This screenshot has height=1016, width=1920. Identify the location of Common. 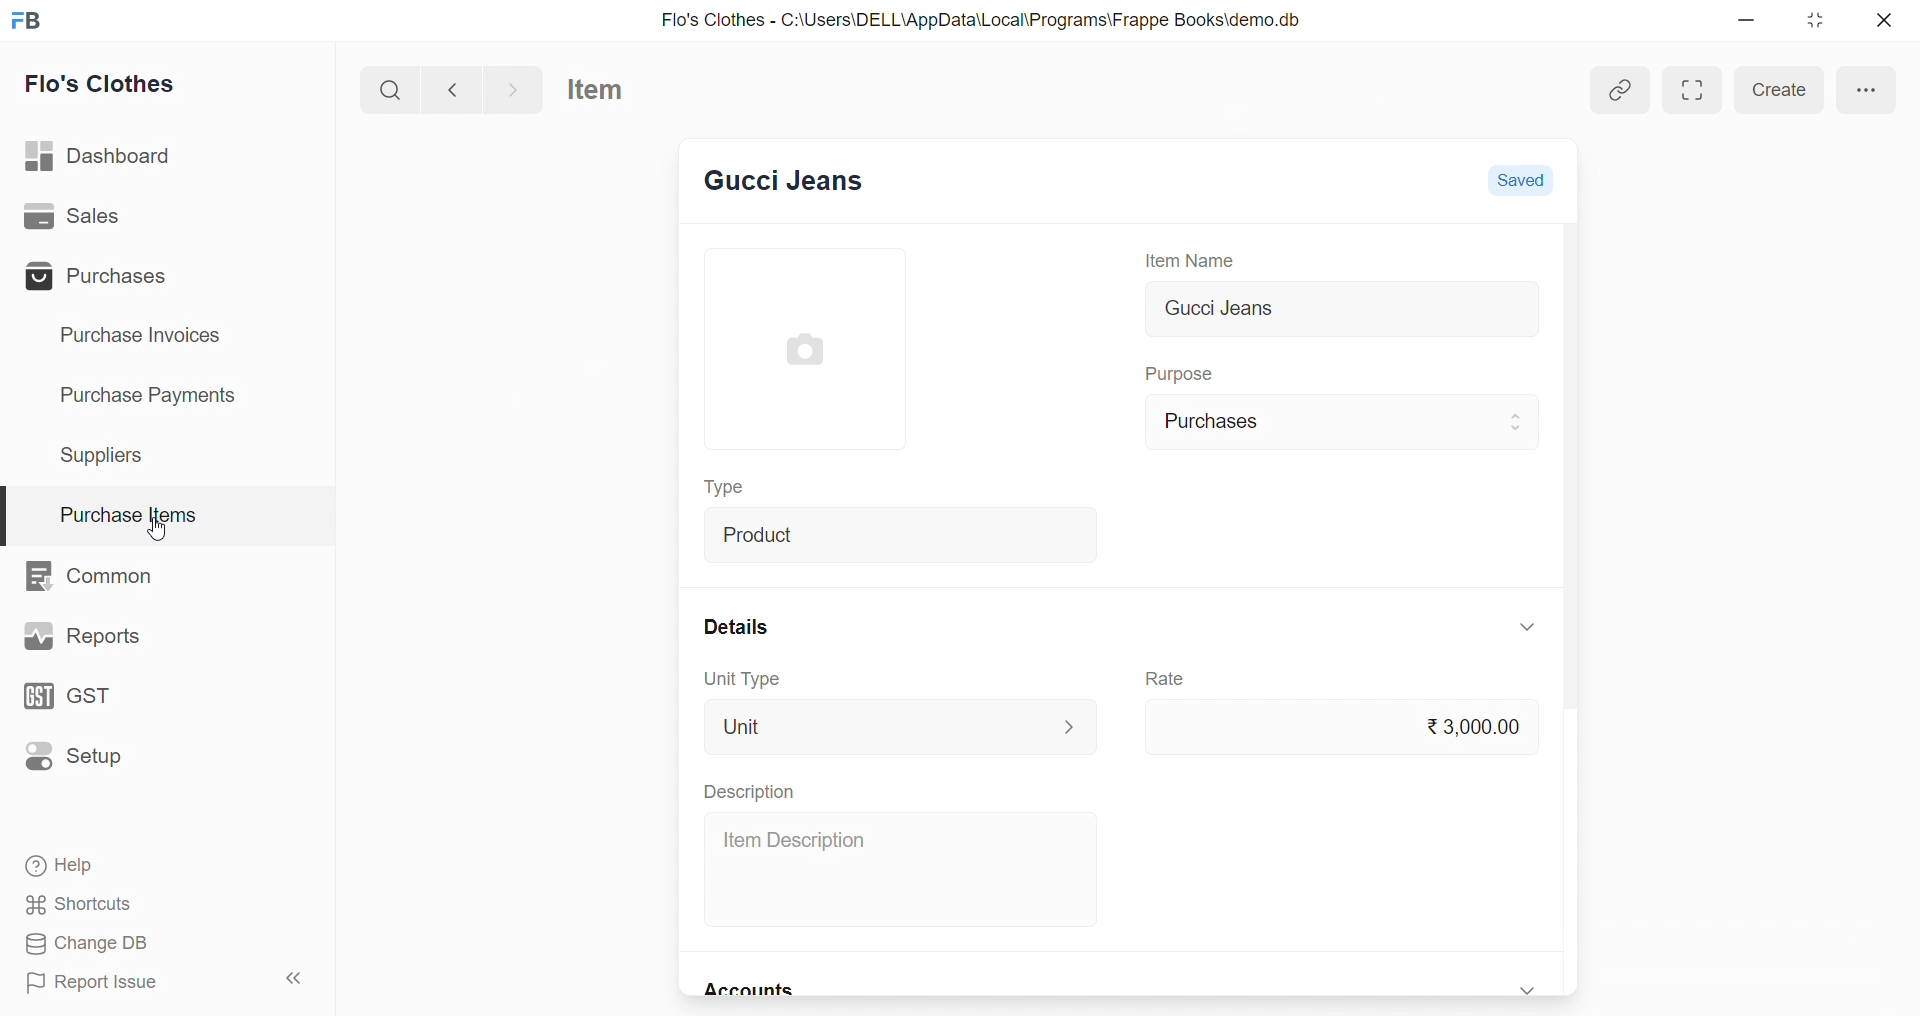
(100, 574).